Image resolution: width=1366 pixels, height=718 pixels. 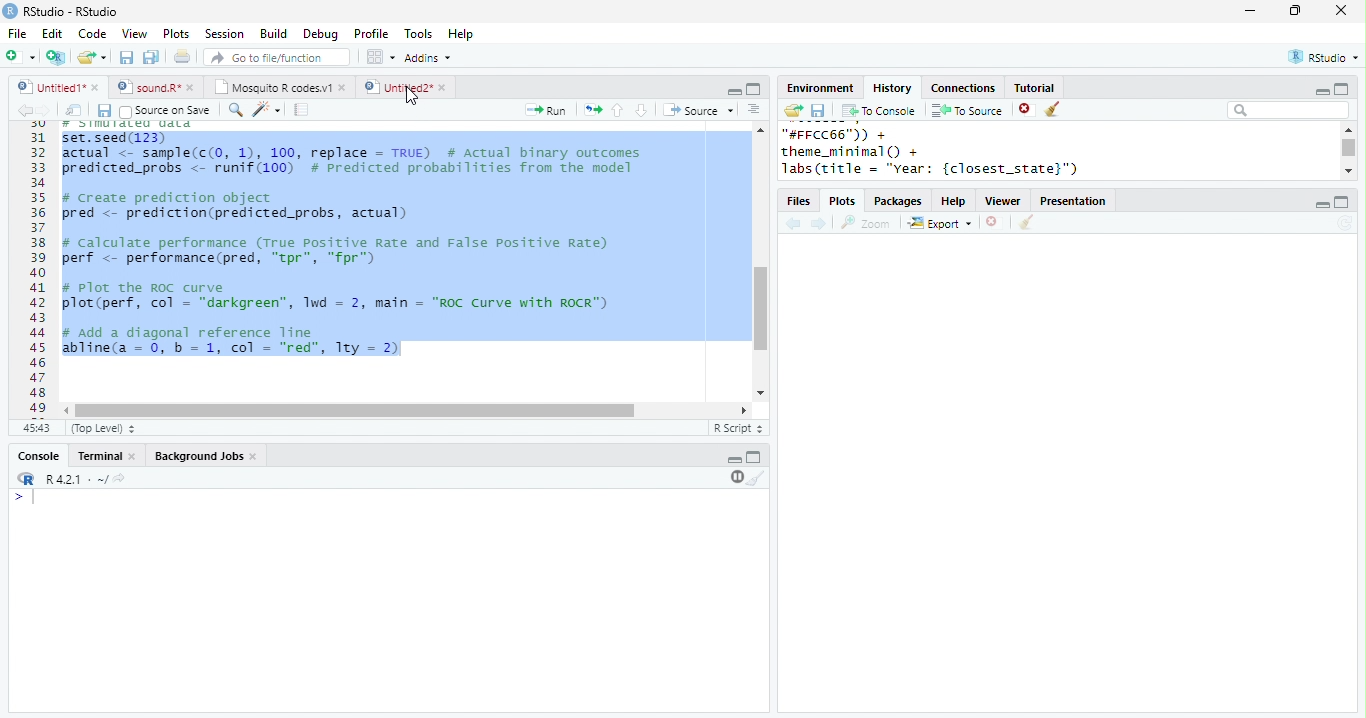 I want to click on close, so click(x=344, y=87).